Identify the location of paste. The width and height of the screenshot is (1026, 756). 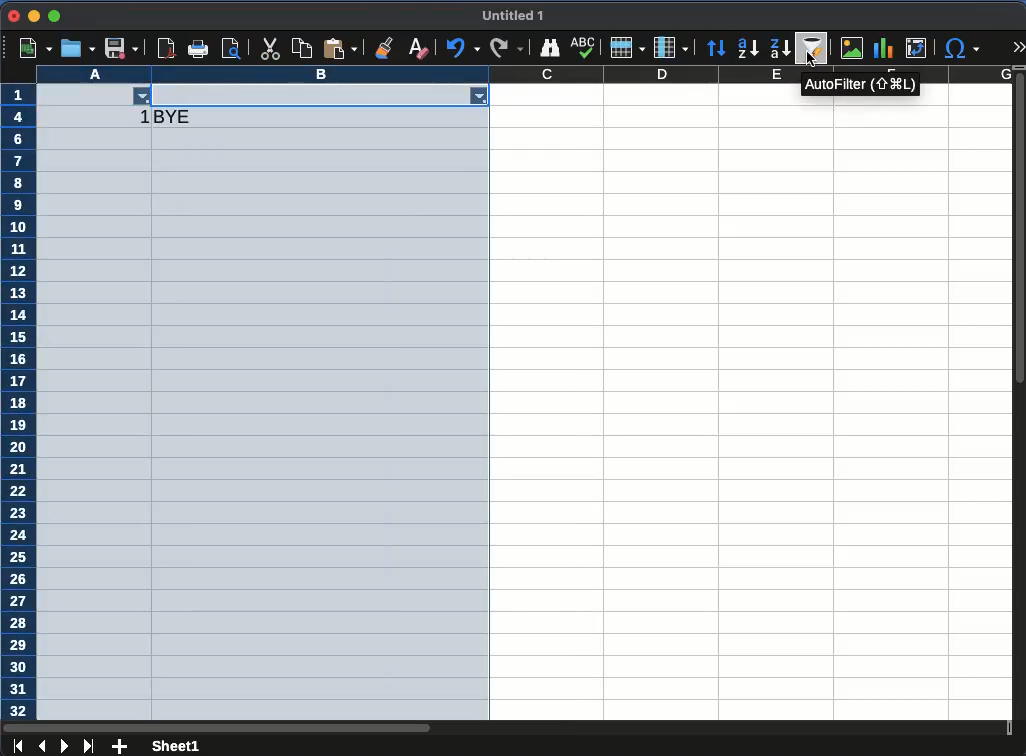
(303, 48).